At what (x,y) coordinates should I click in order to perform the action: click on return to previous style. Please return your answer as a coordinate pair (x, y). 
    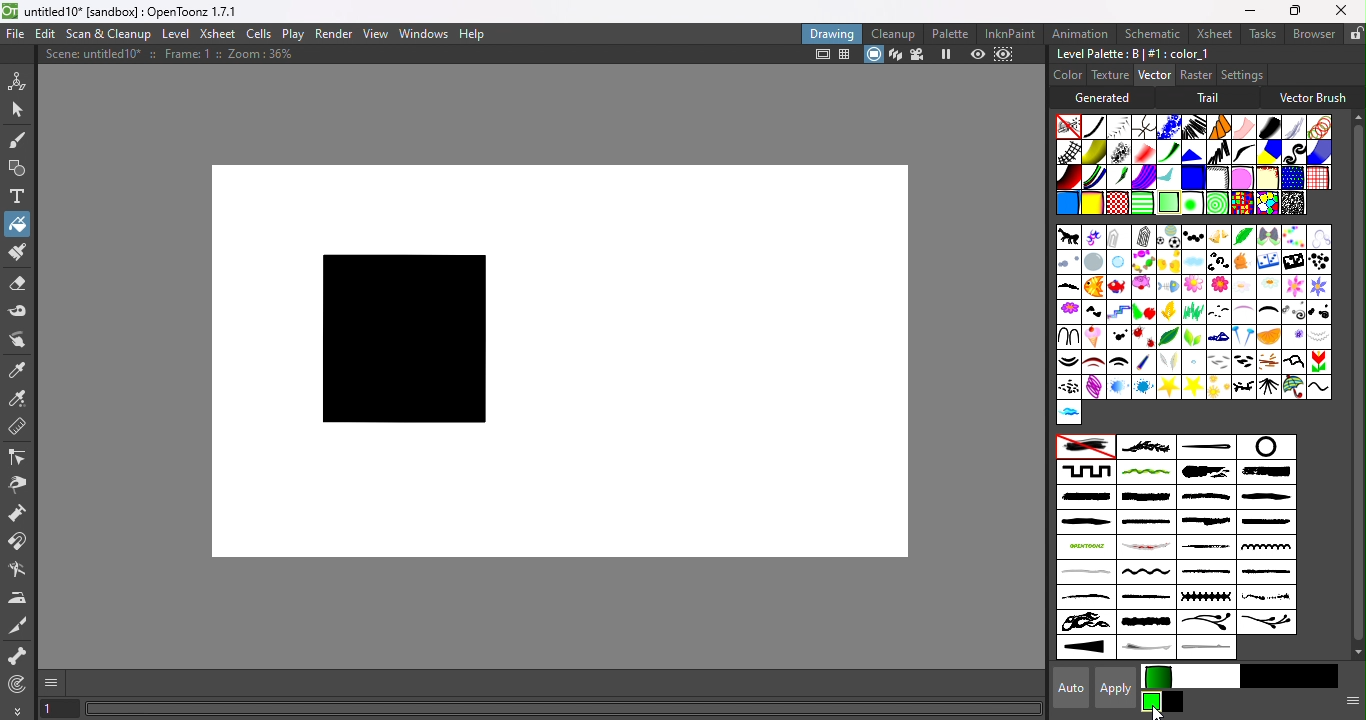
    Looking at the image, I should click on (1174, 703).